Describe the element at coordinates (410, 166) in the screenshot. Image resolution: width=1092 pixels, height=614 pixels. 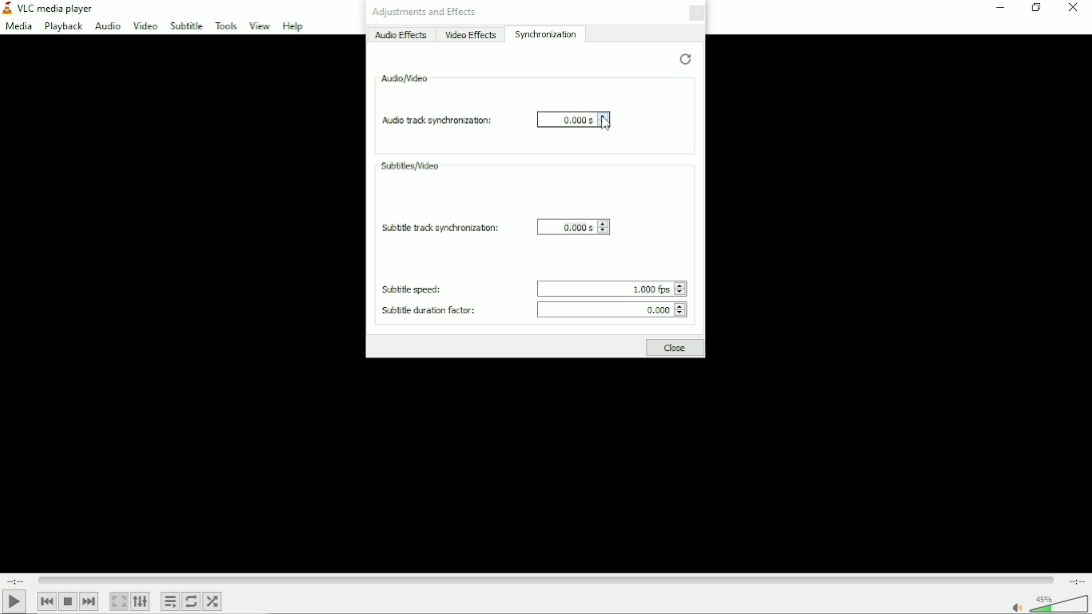
I see `Subtitle/video` at that location.